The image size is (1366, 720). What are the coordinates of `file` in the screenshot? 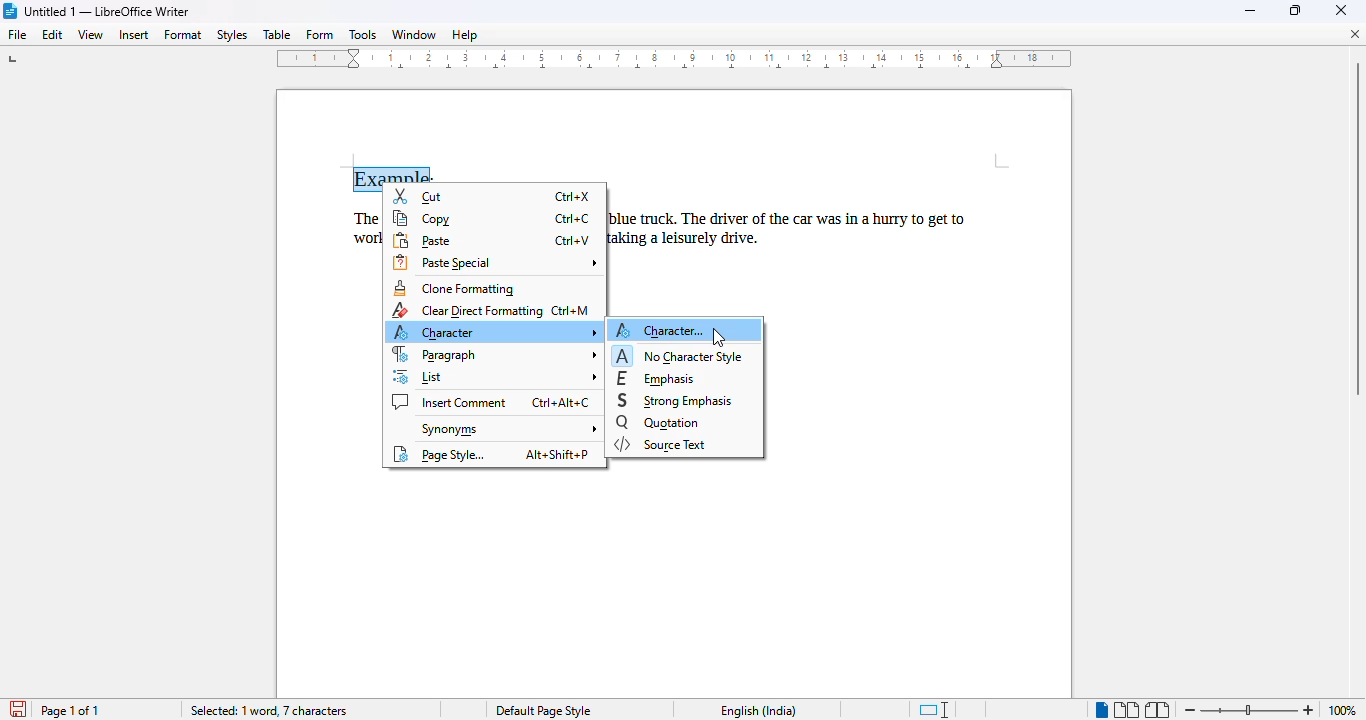 It's located at (18, 35).